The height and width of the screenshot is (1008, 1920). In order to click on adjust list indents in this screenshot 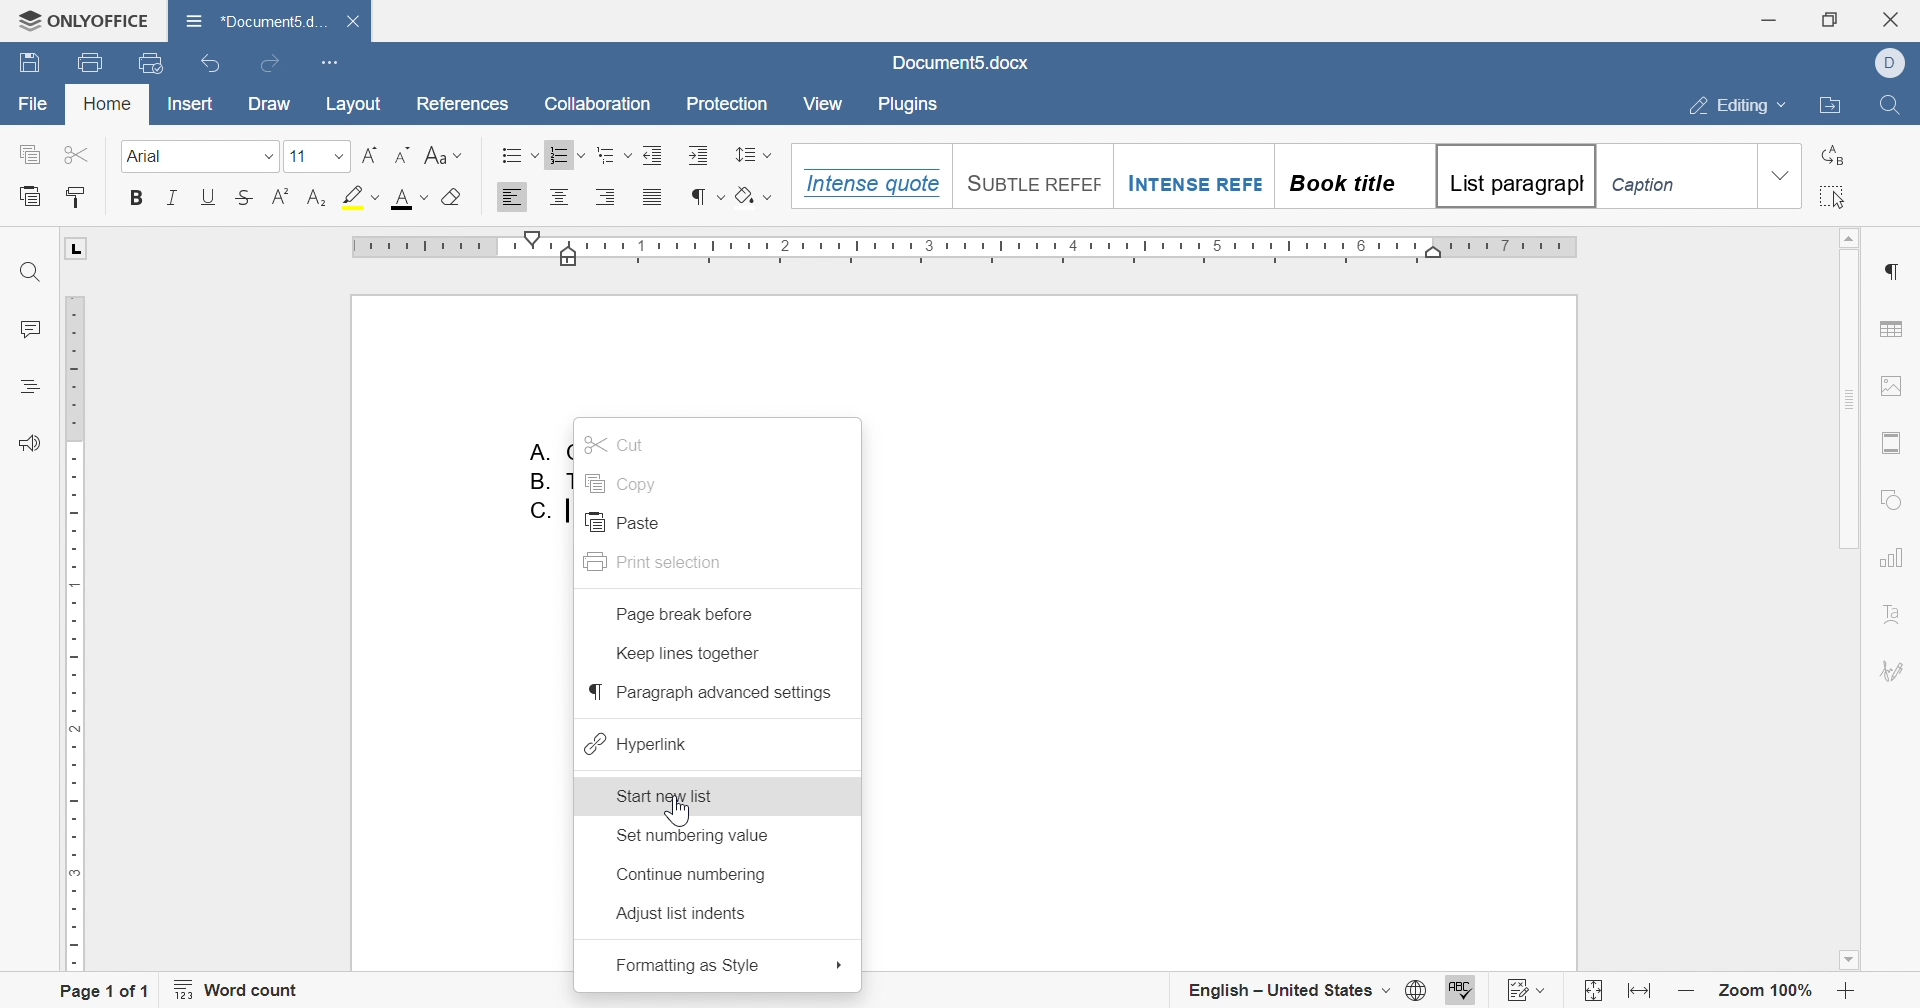, I will do `click(687, 914)`.